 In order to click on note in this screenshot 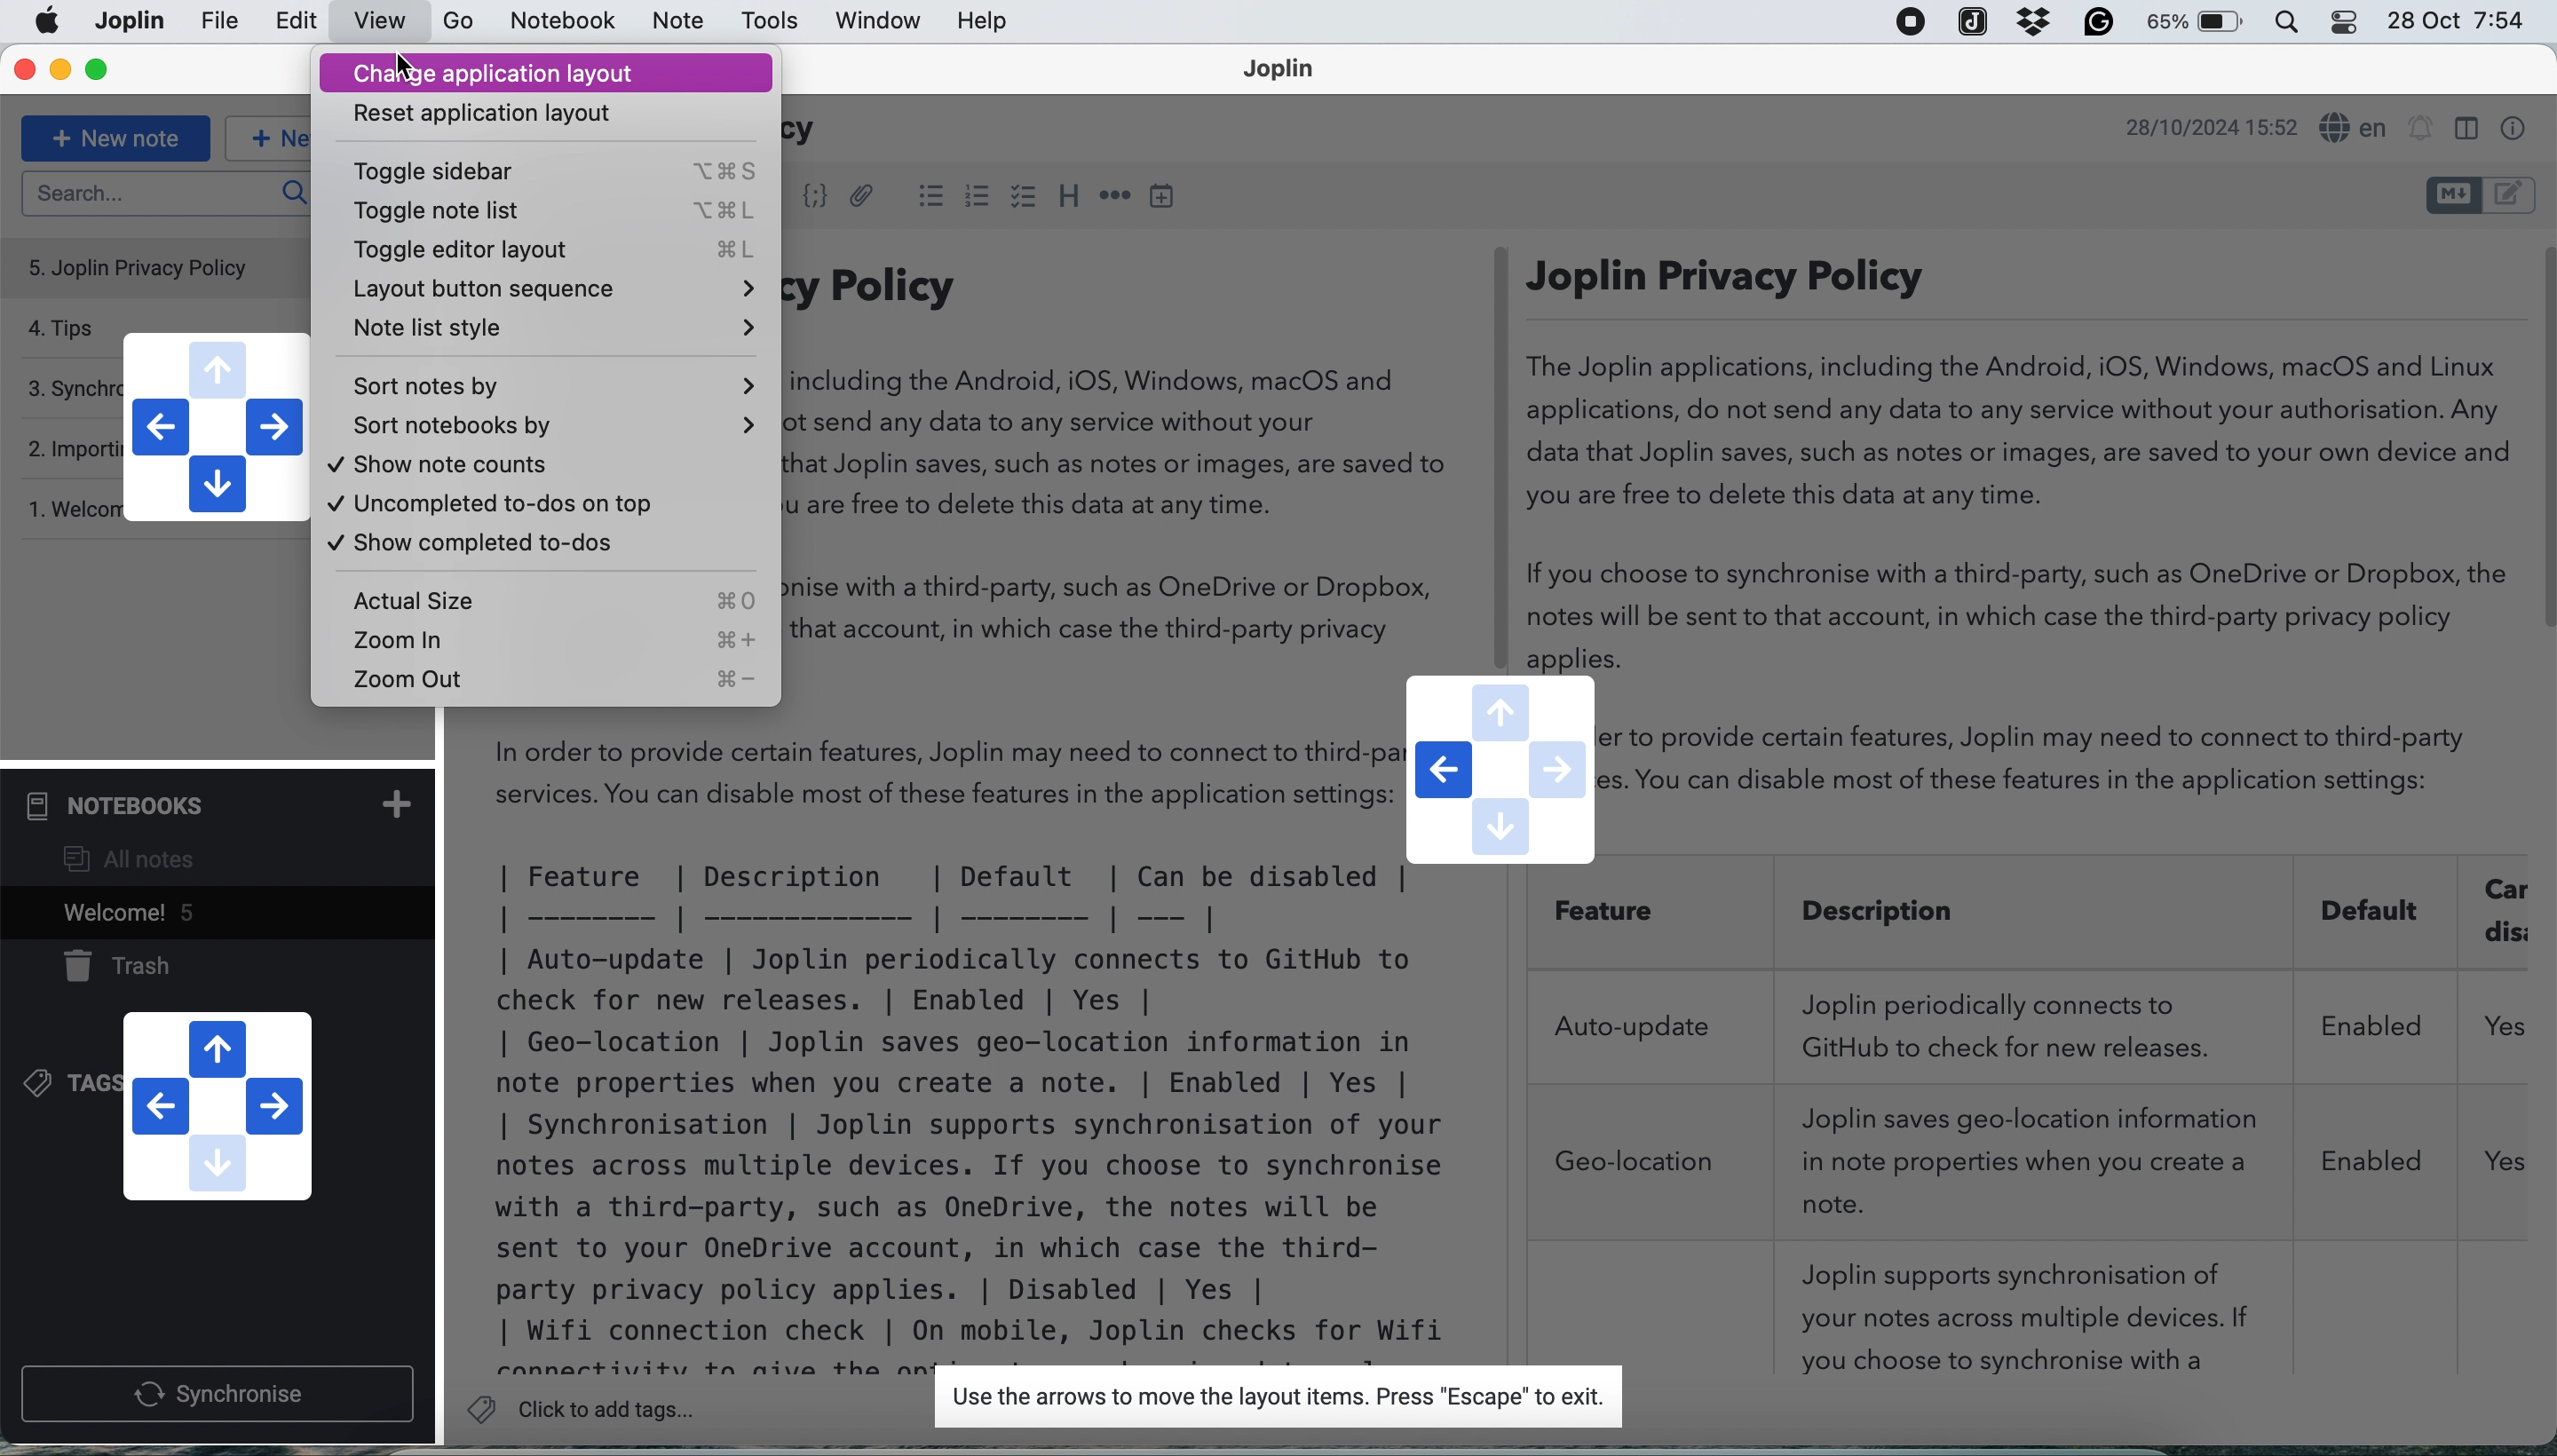, I will do `click(675, 22)`.